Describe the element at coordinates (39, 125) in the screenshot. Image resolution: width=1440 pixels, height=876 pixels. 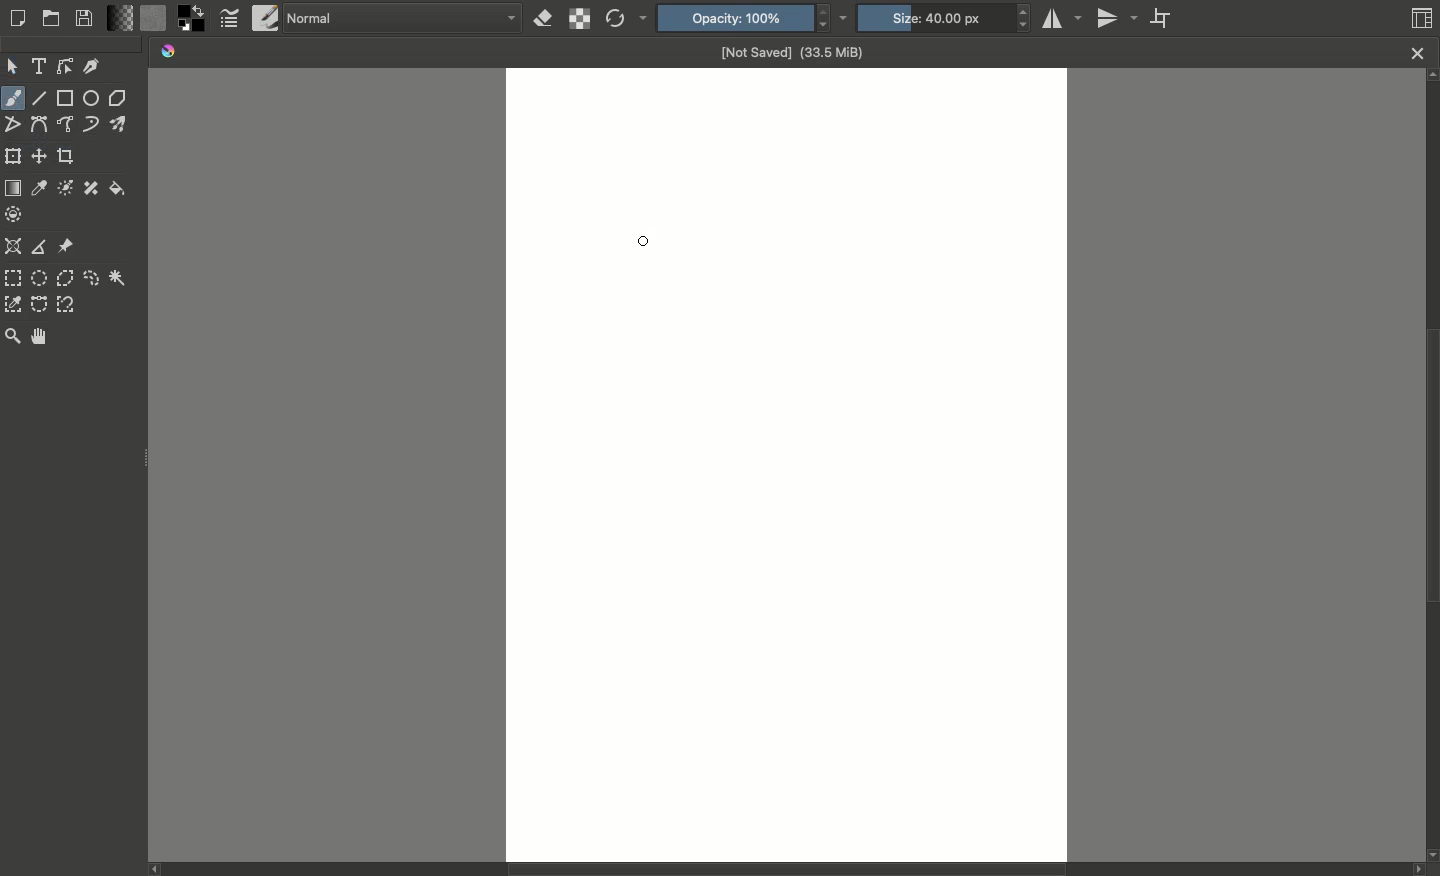
I see `Bezier curve` at that location.